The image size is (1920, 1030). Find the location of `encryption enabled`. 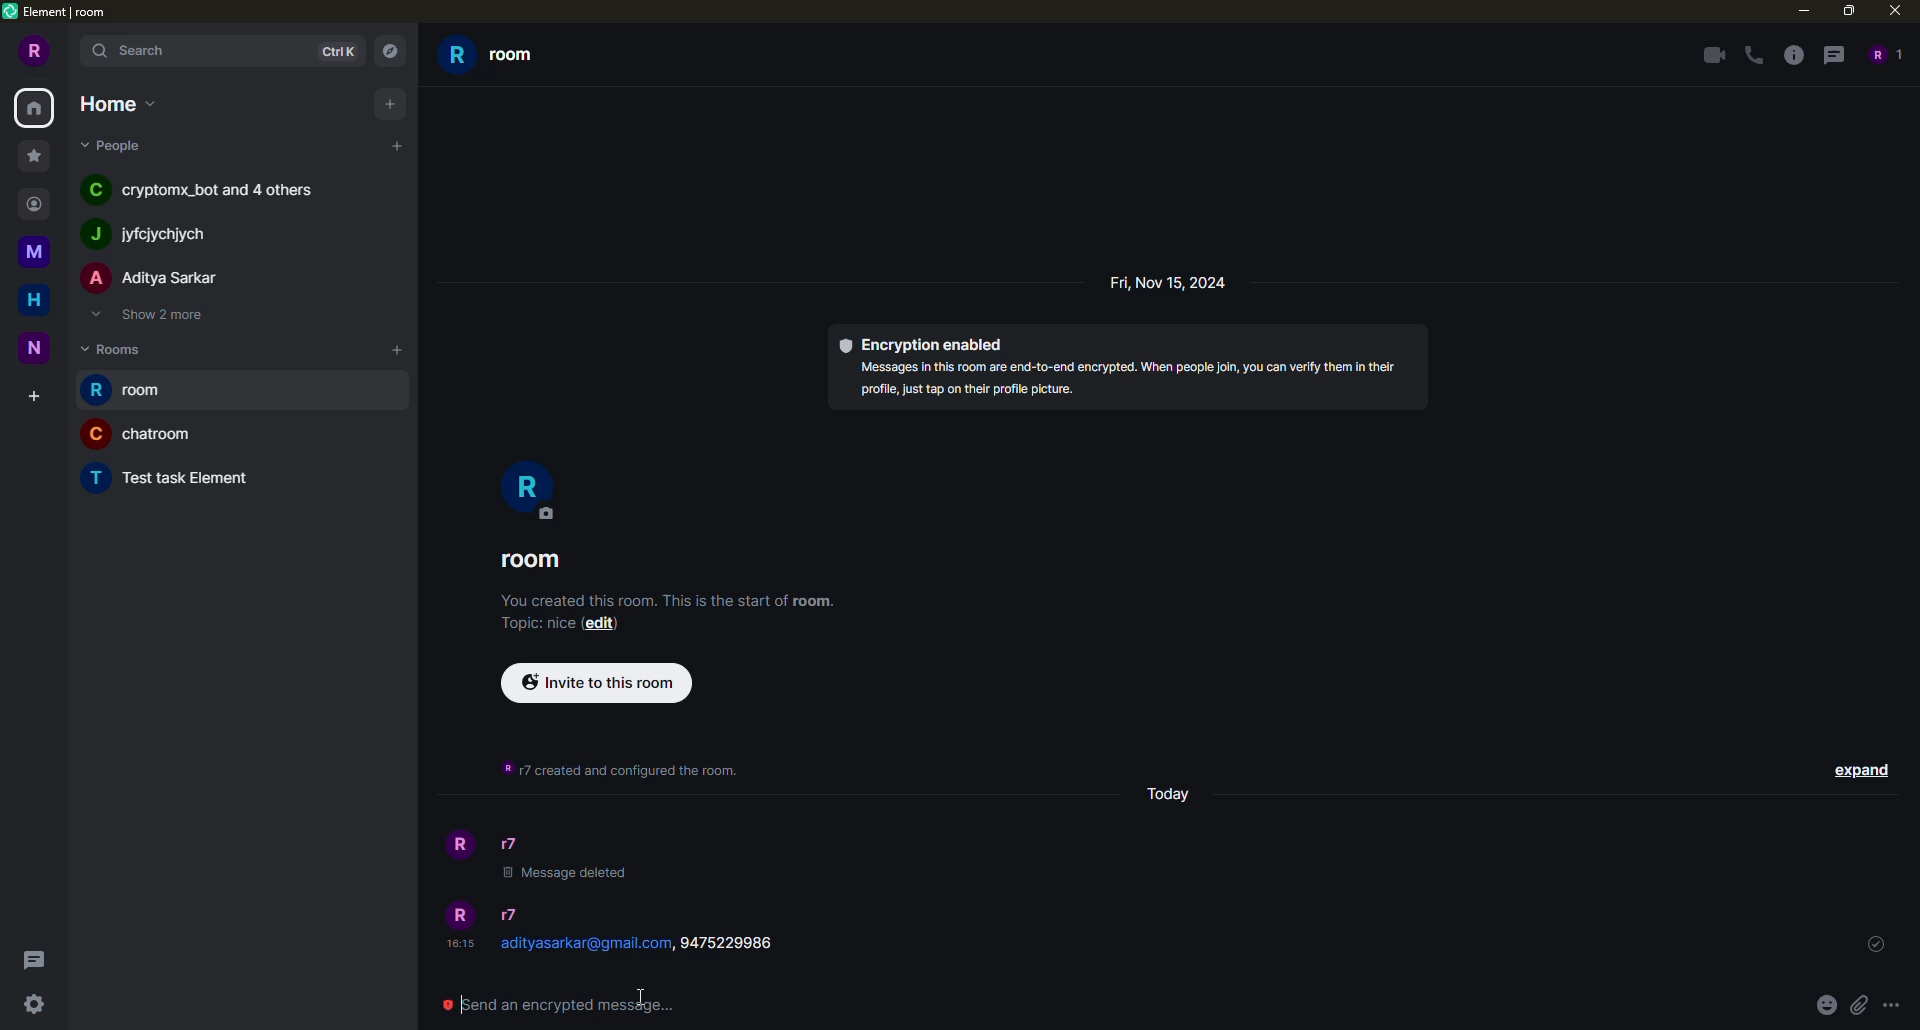

encryption enabled is located at coordinates (928, 341).